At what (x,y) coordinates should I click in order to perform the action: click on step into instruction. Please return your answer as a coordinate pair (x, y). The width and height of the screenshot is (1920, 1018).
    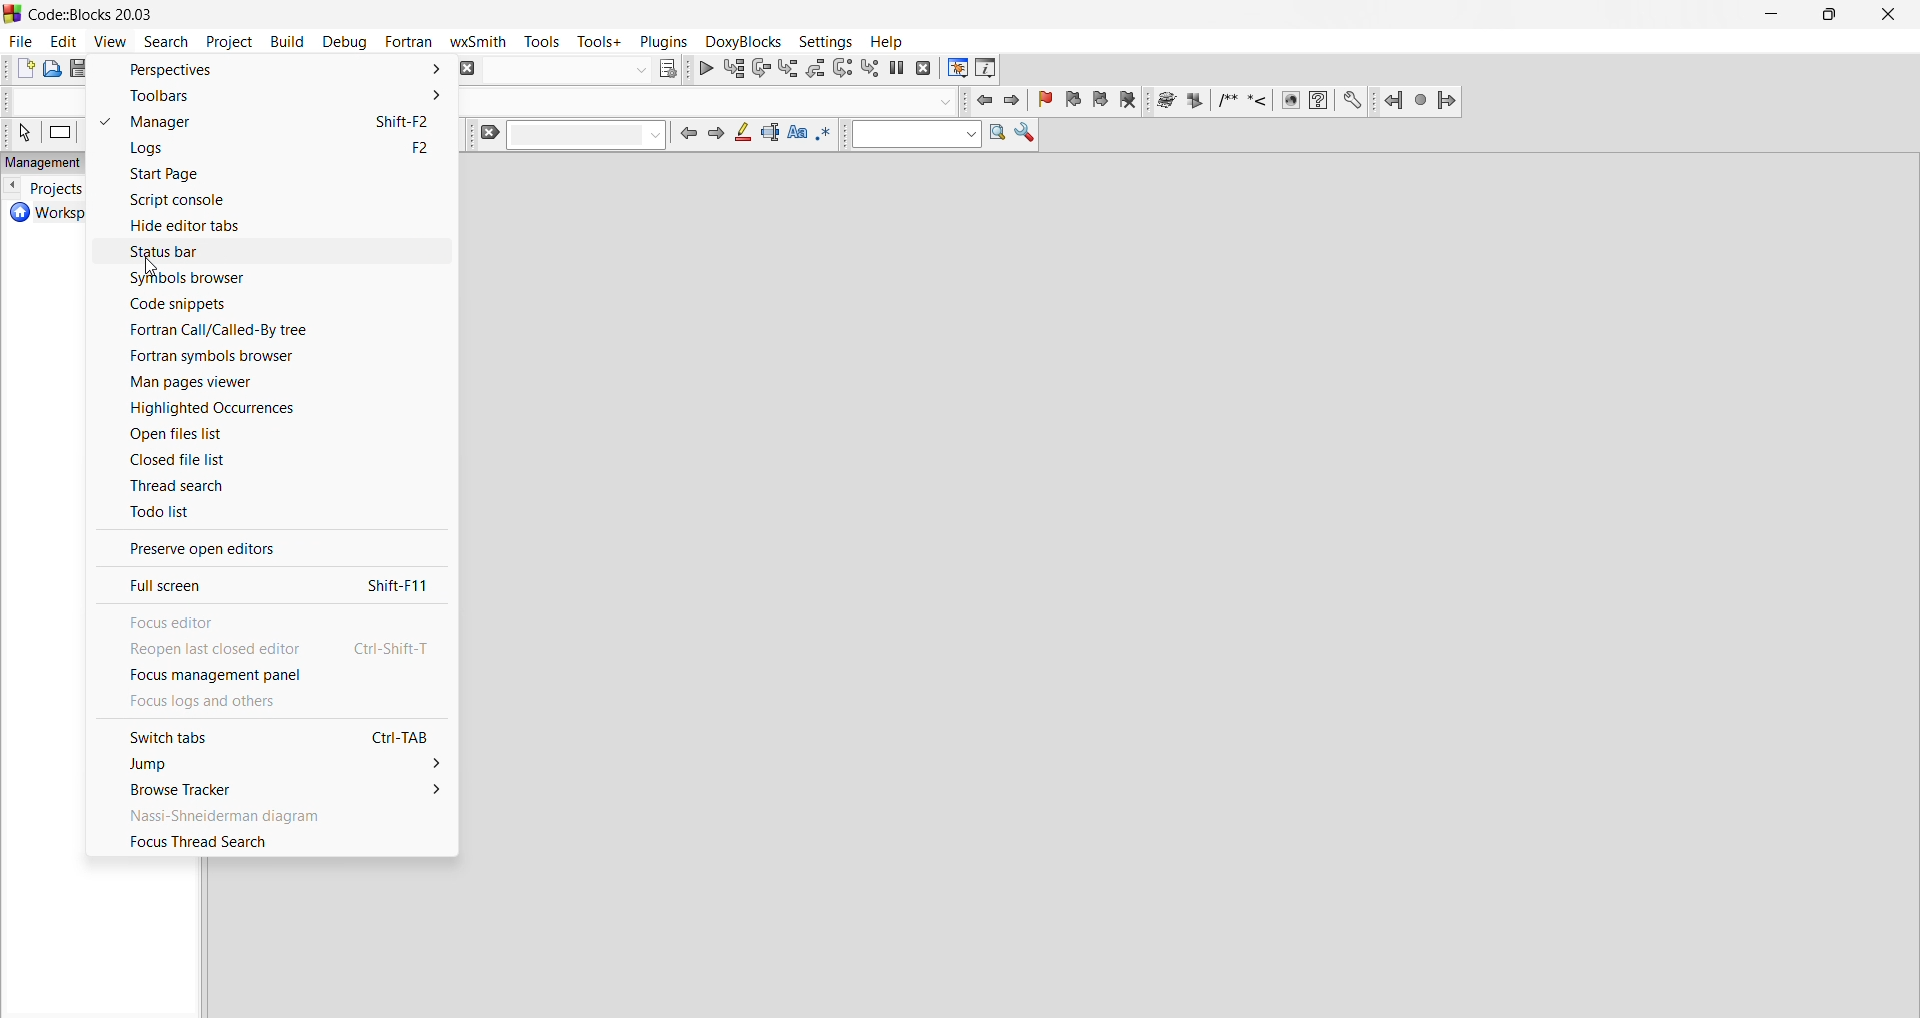
    Looking at the image, I should click on (873, 68).